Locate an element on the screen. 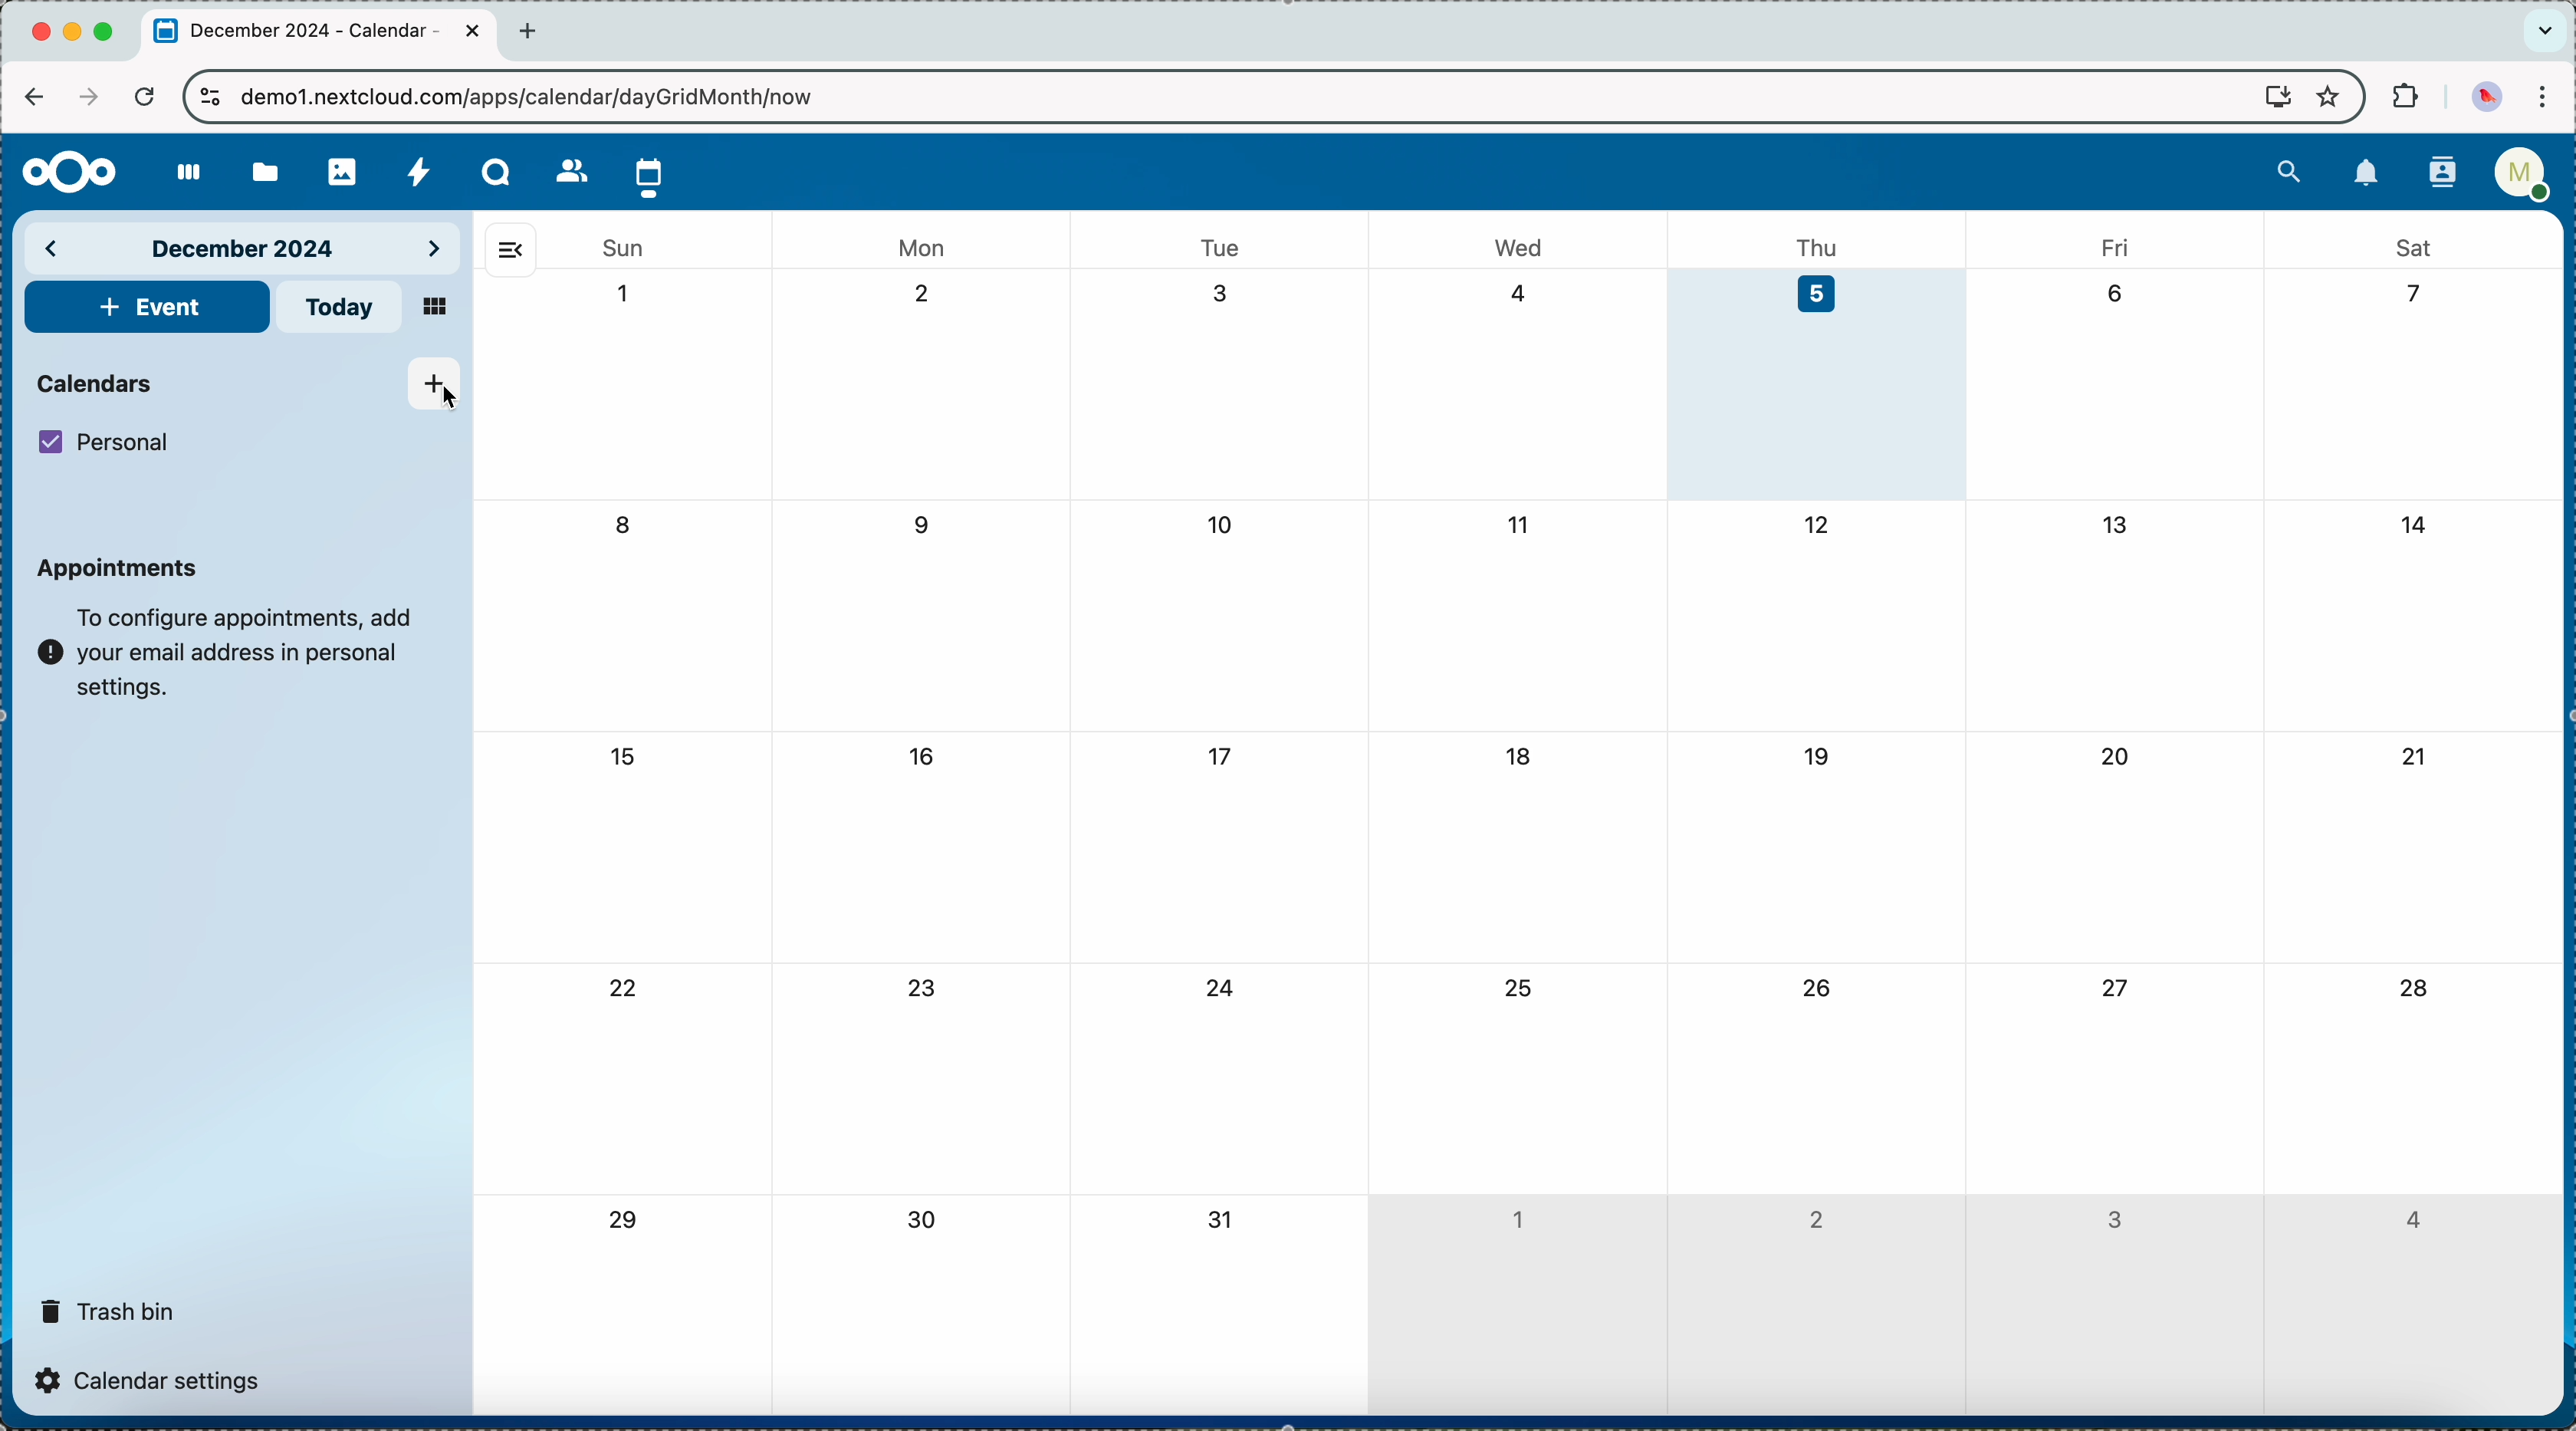 The height and width of the screenshot is (1431, 2576). 24 is located at coordinates (1222, 990).